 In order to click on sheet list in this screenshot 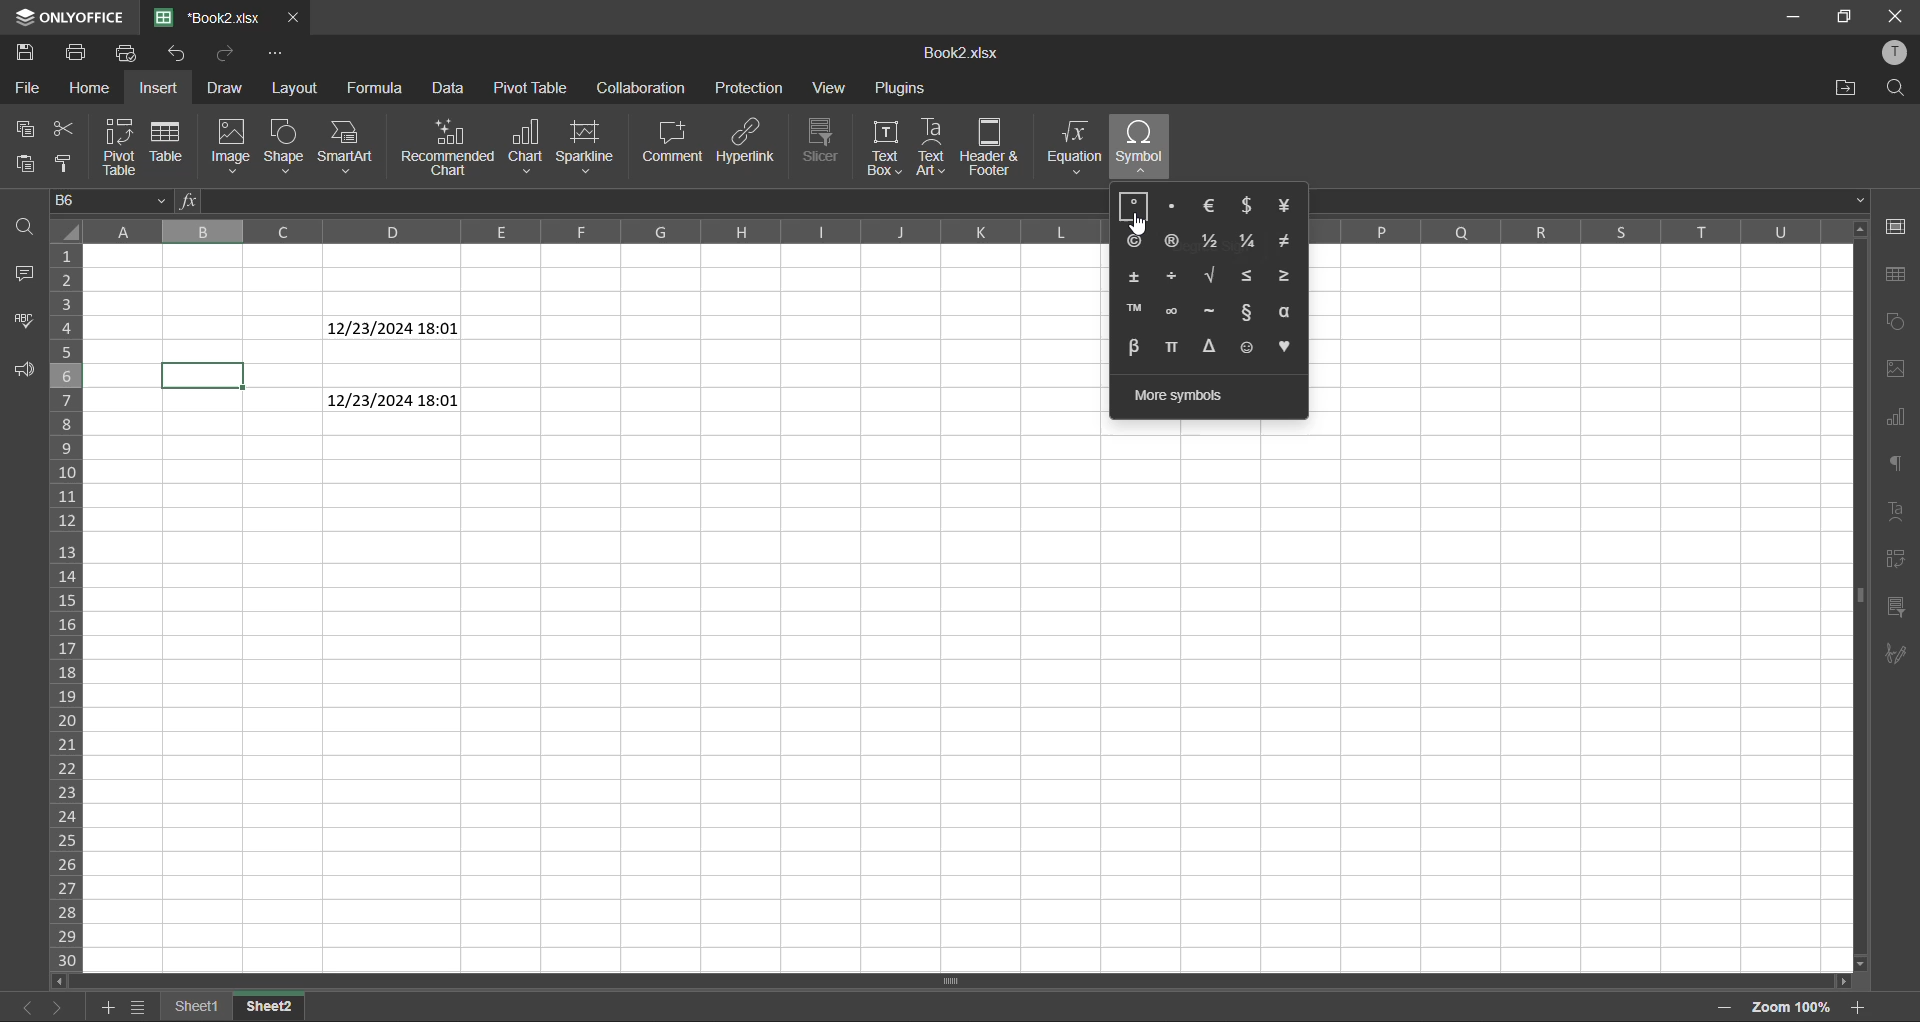, I will do `click(142, 1008)`.